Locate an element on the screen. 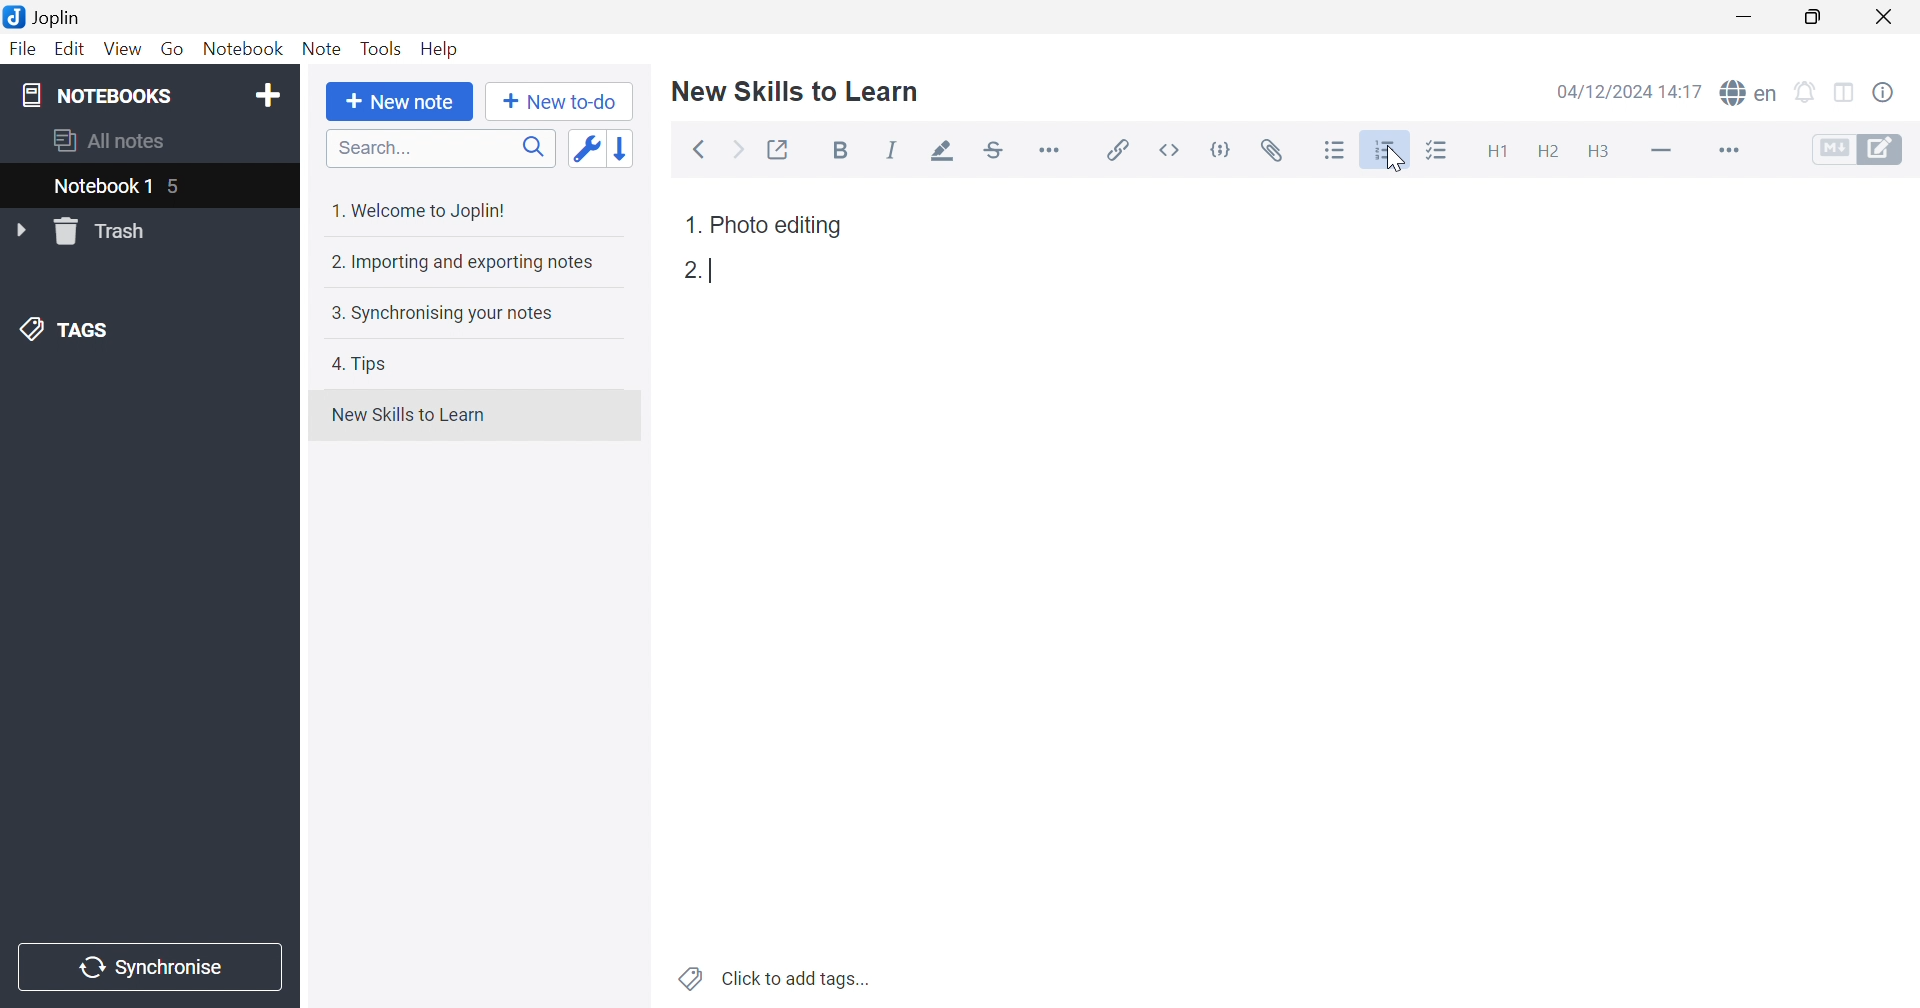  Notebook is located at coordinates (241, 49).